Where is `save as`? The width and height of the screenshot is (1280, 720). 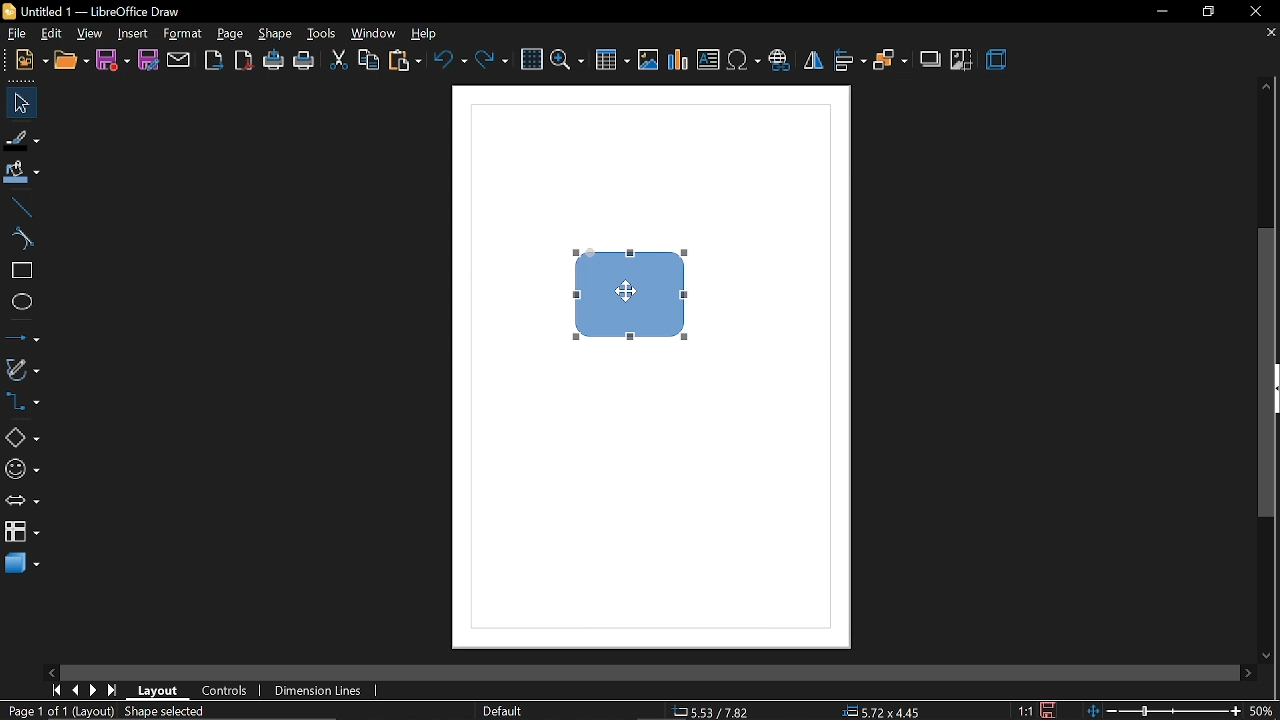 save as is located at coordinates (148, 61).